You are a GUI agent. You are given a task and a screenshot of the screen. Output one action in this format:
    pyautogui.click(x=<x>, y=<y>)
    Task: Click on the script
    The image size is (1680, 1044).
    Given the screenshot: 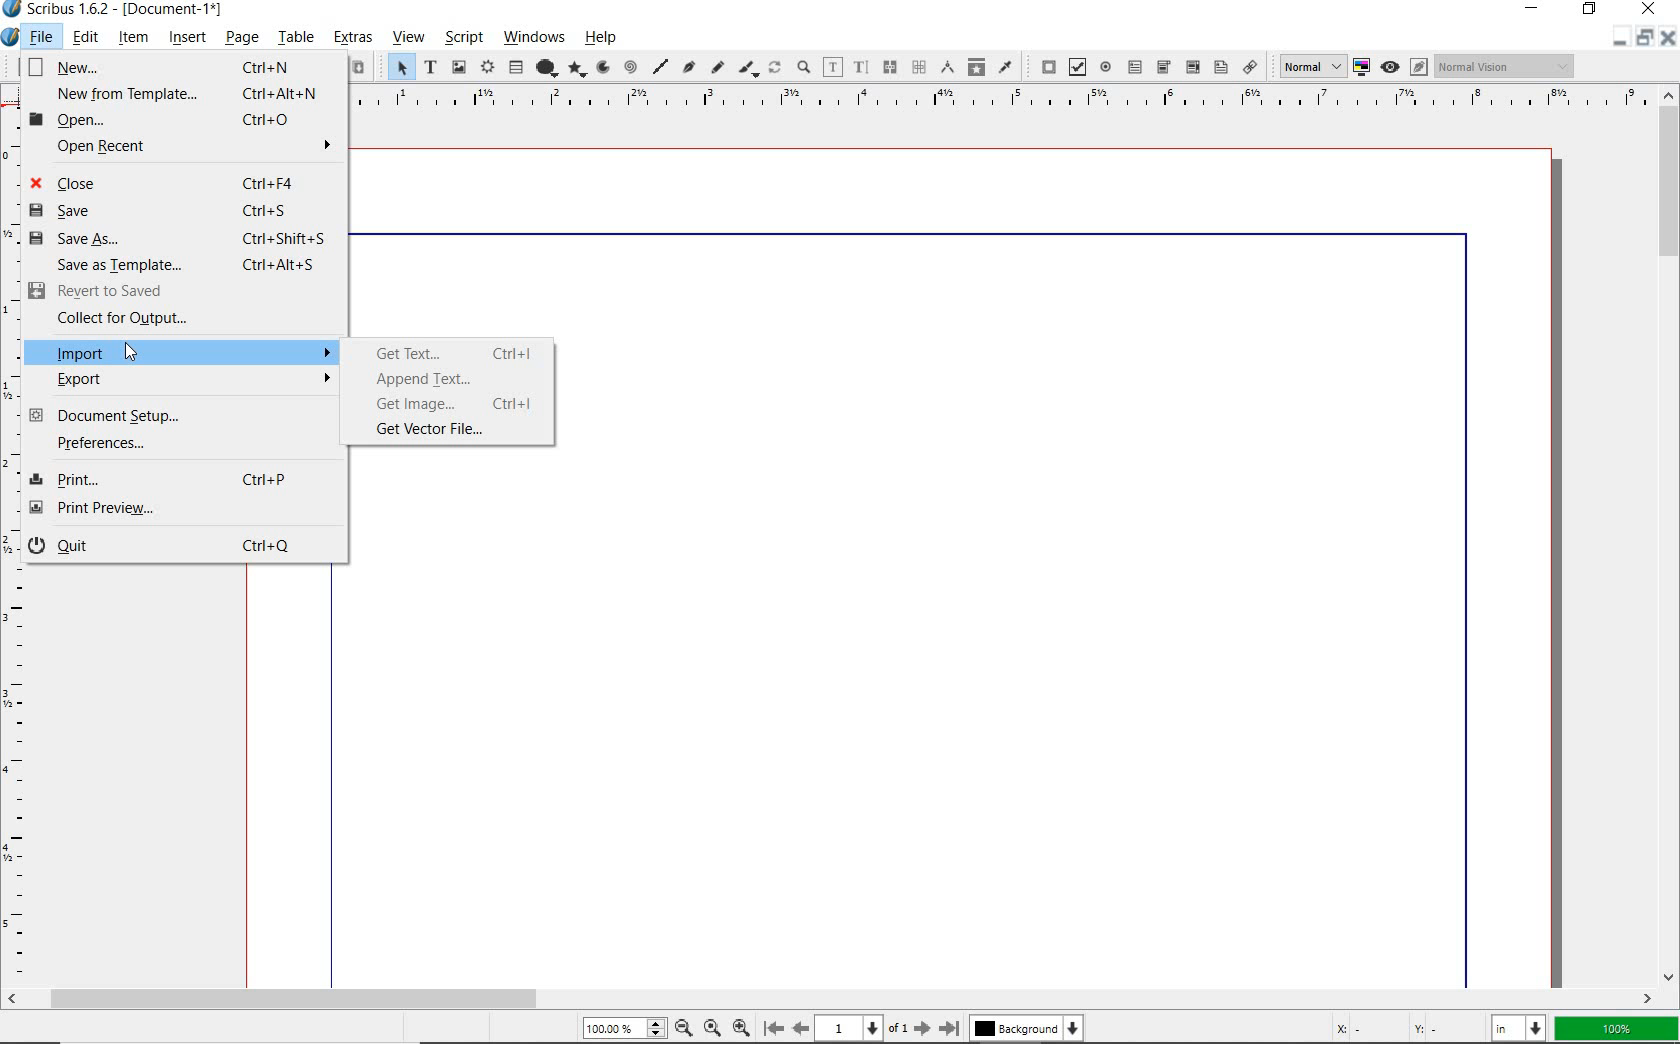 What is the action you would take?
    pyautogui.click(x=463, y=38)
    